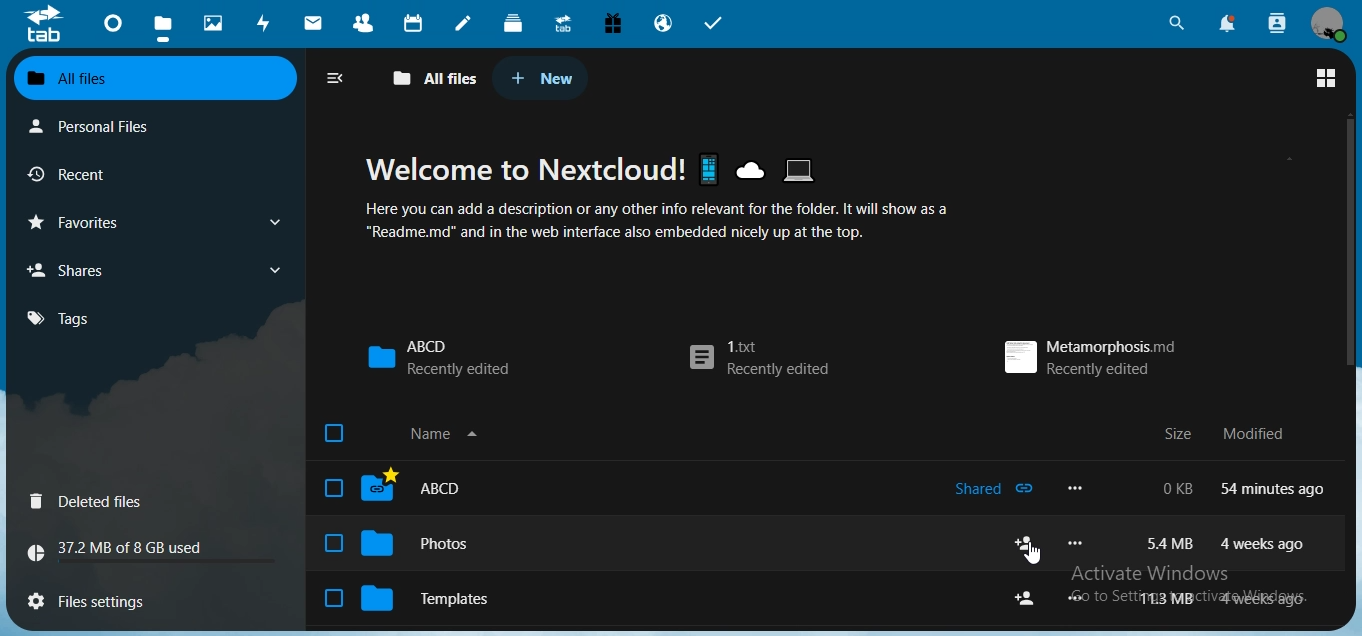  What do you see at coordinates (332, 433) in the screenshot?
I see `check box` at bounding box center [332, 433].